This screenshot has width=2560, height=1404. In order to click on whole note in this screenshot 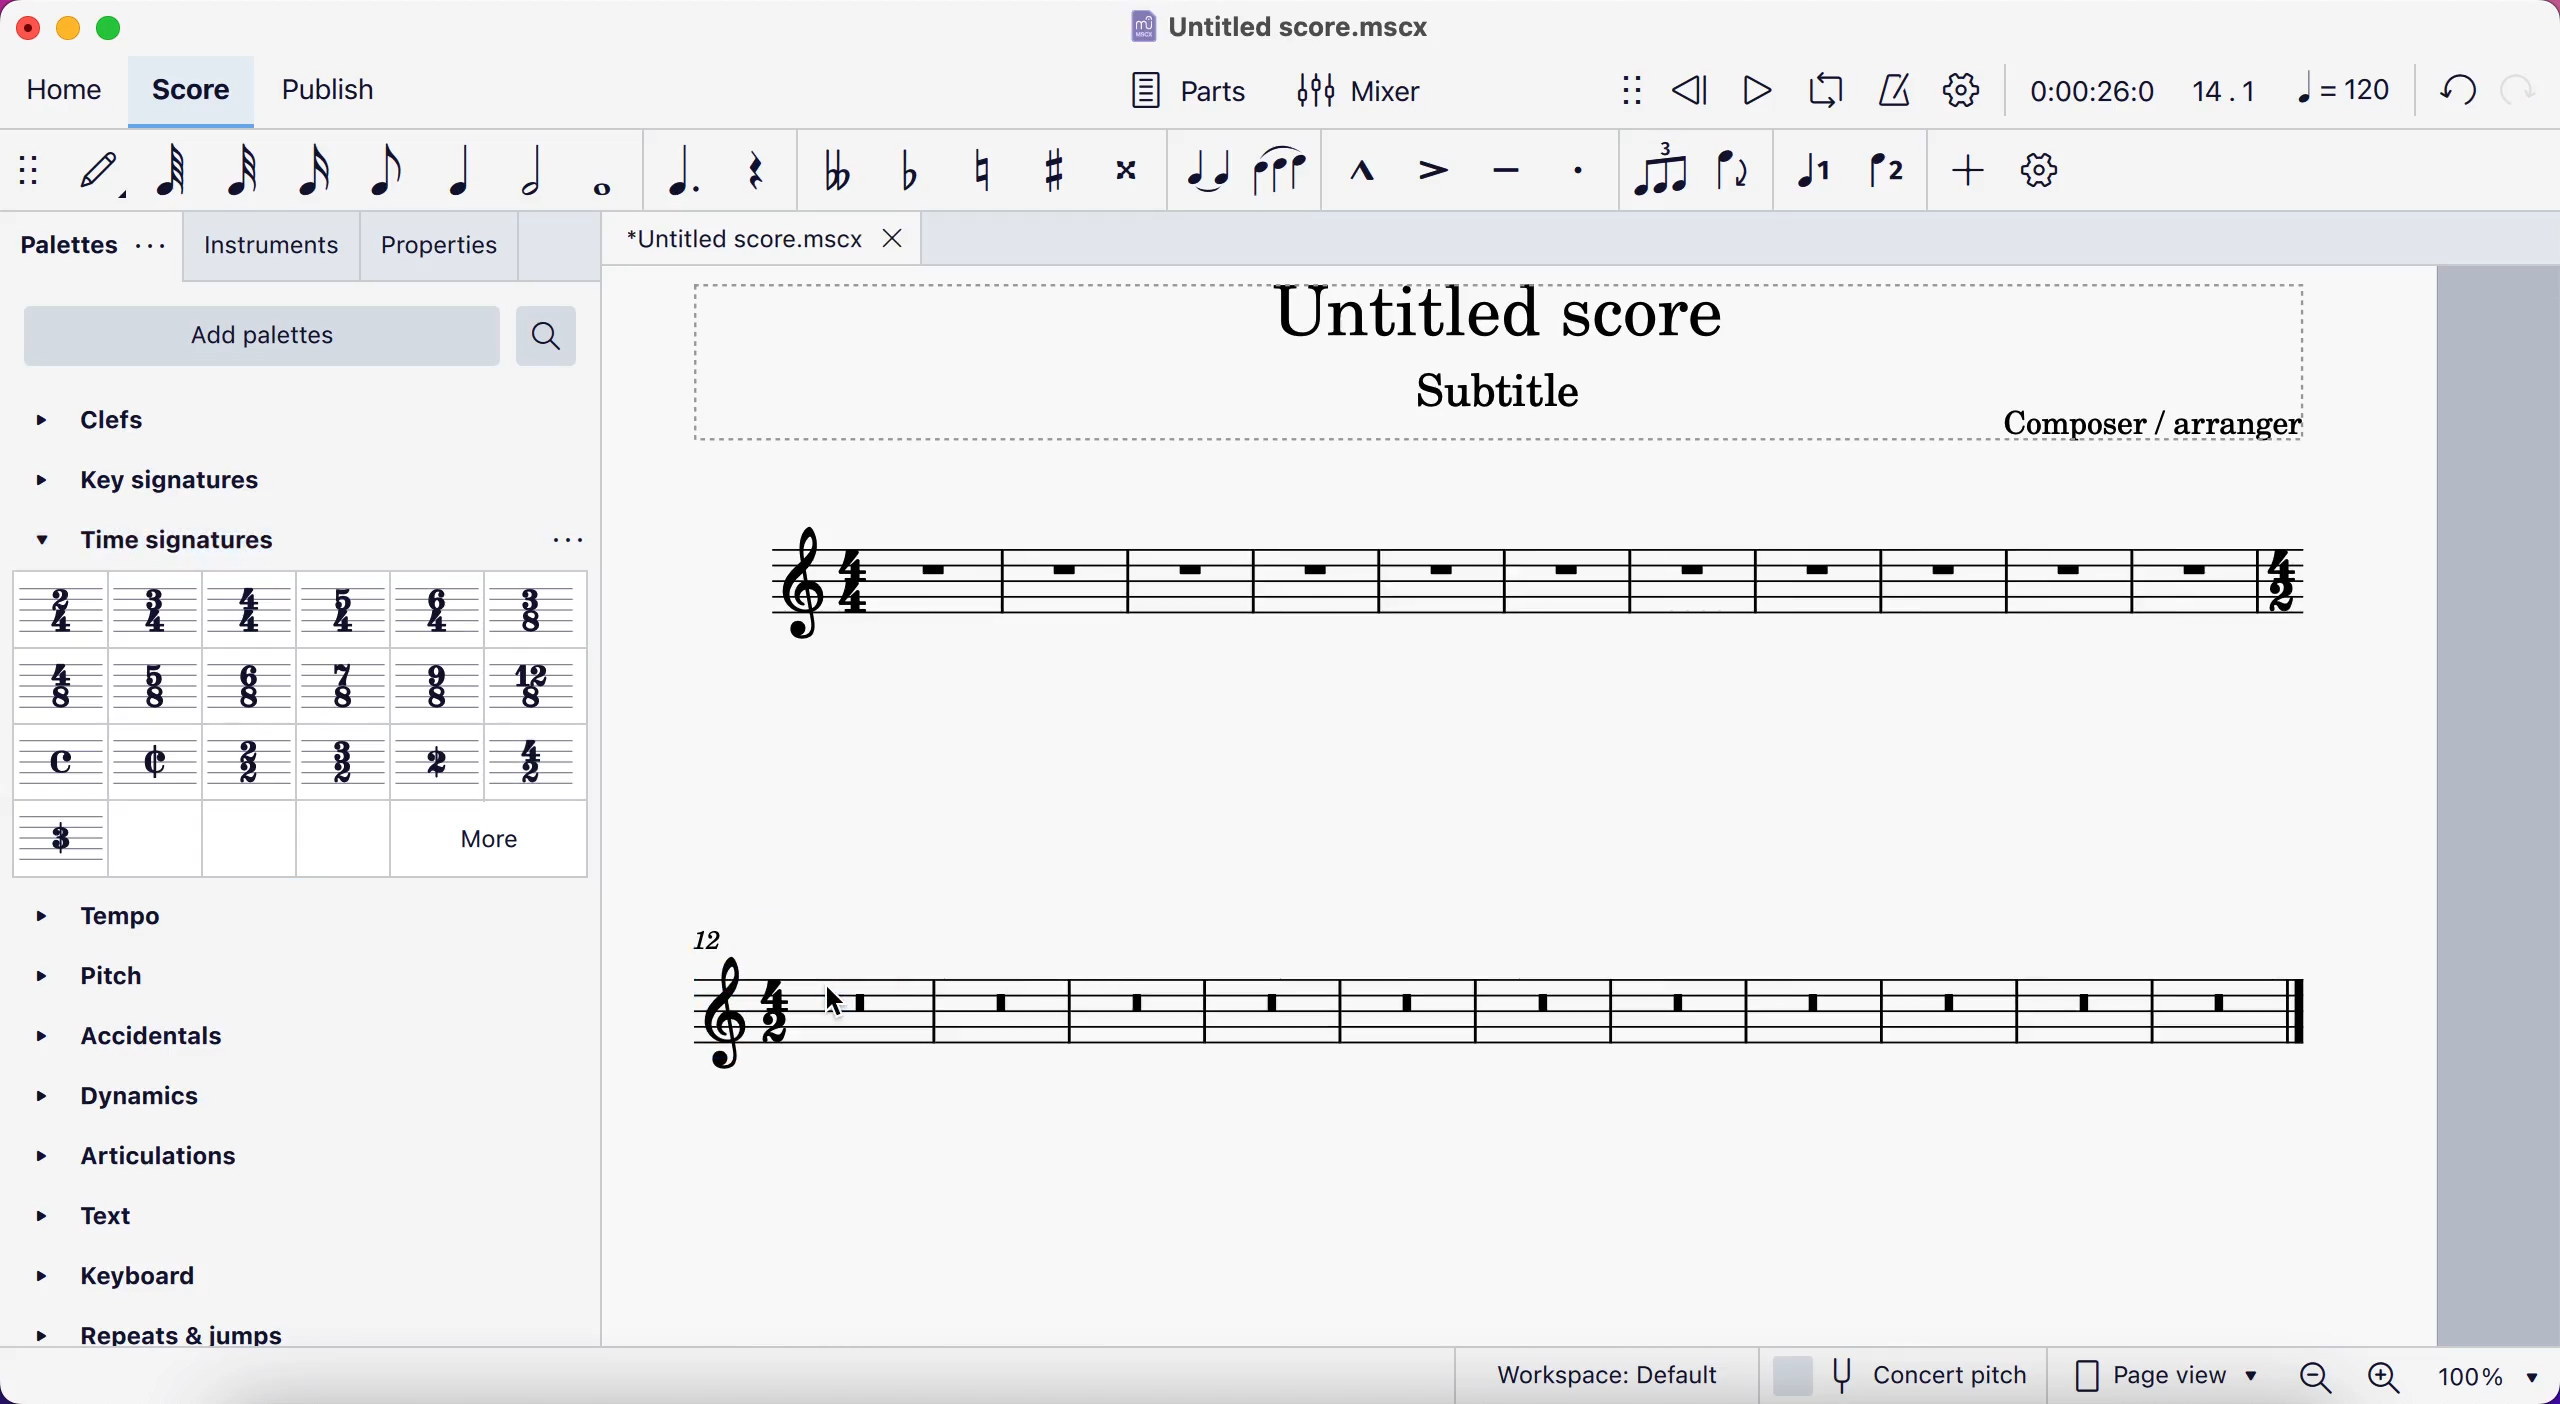, I will do `click(603, 170)`.